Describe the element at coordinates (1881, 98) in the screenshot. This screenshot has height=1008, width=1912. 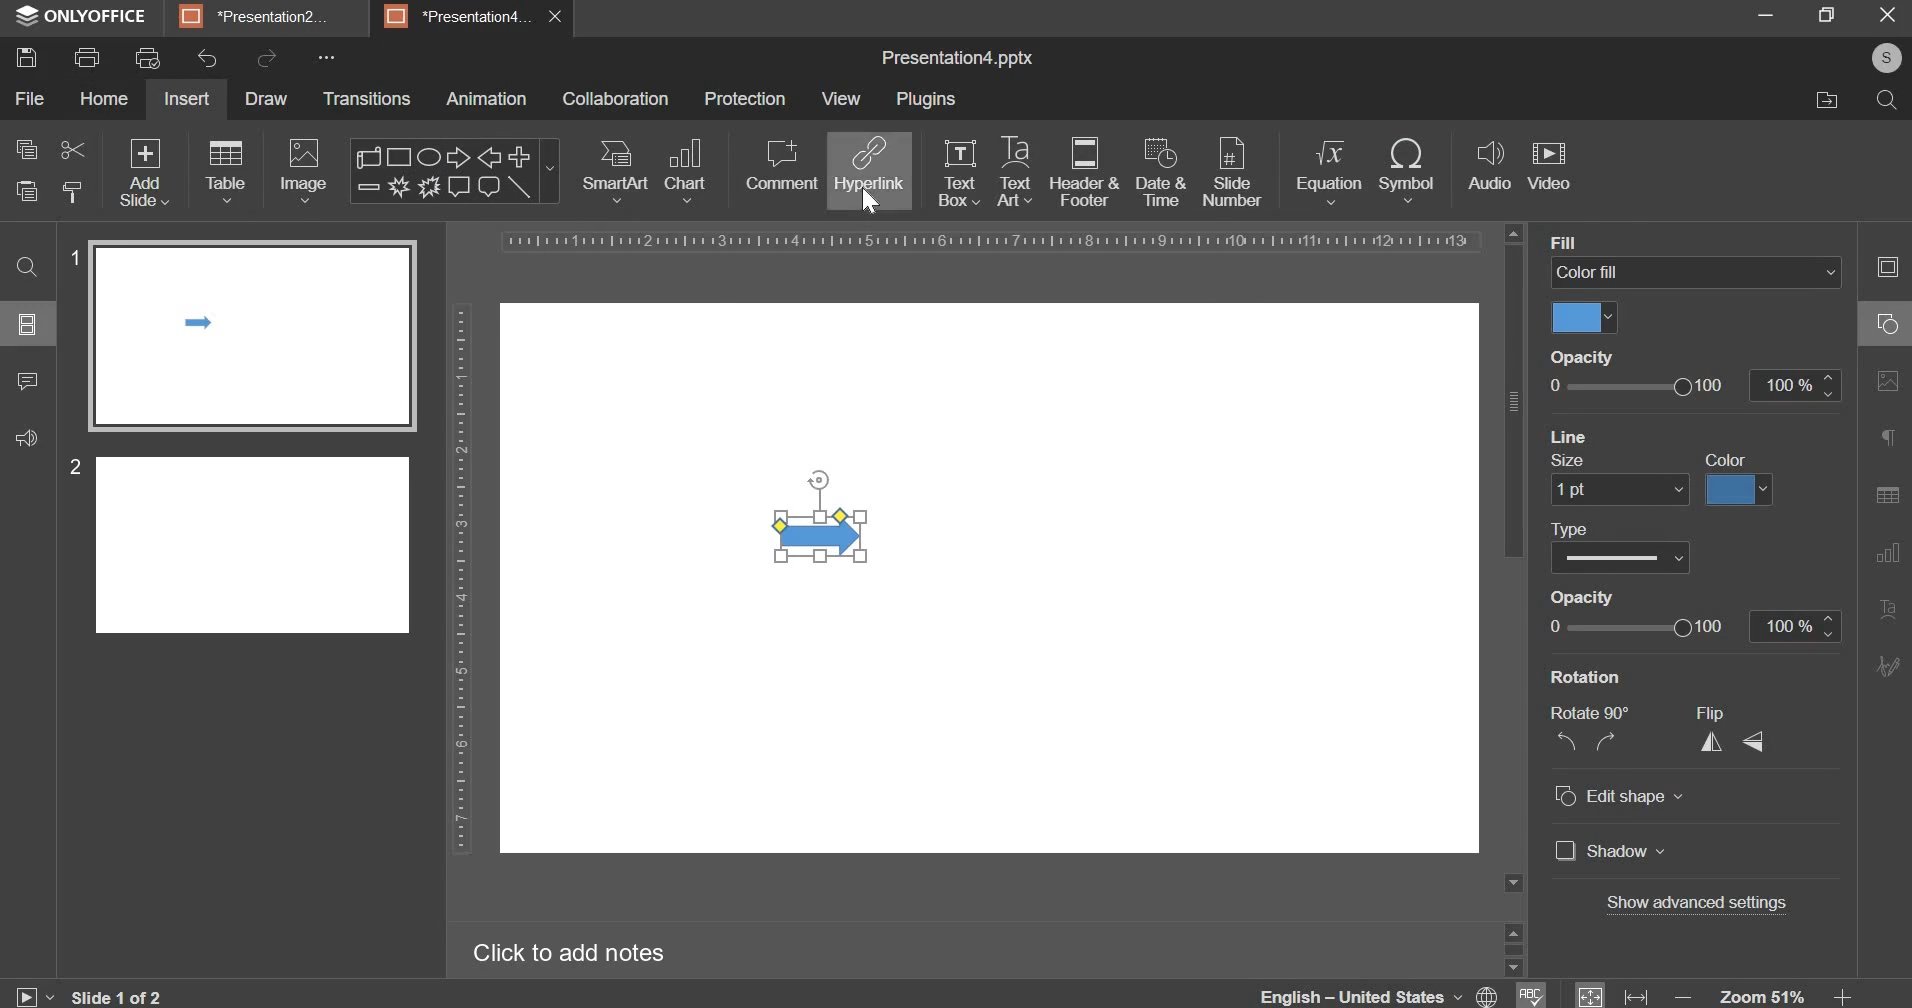
I see `search` at that location.